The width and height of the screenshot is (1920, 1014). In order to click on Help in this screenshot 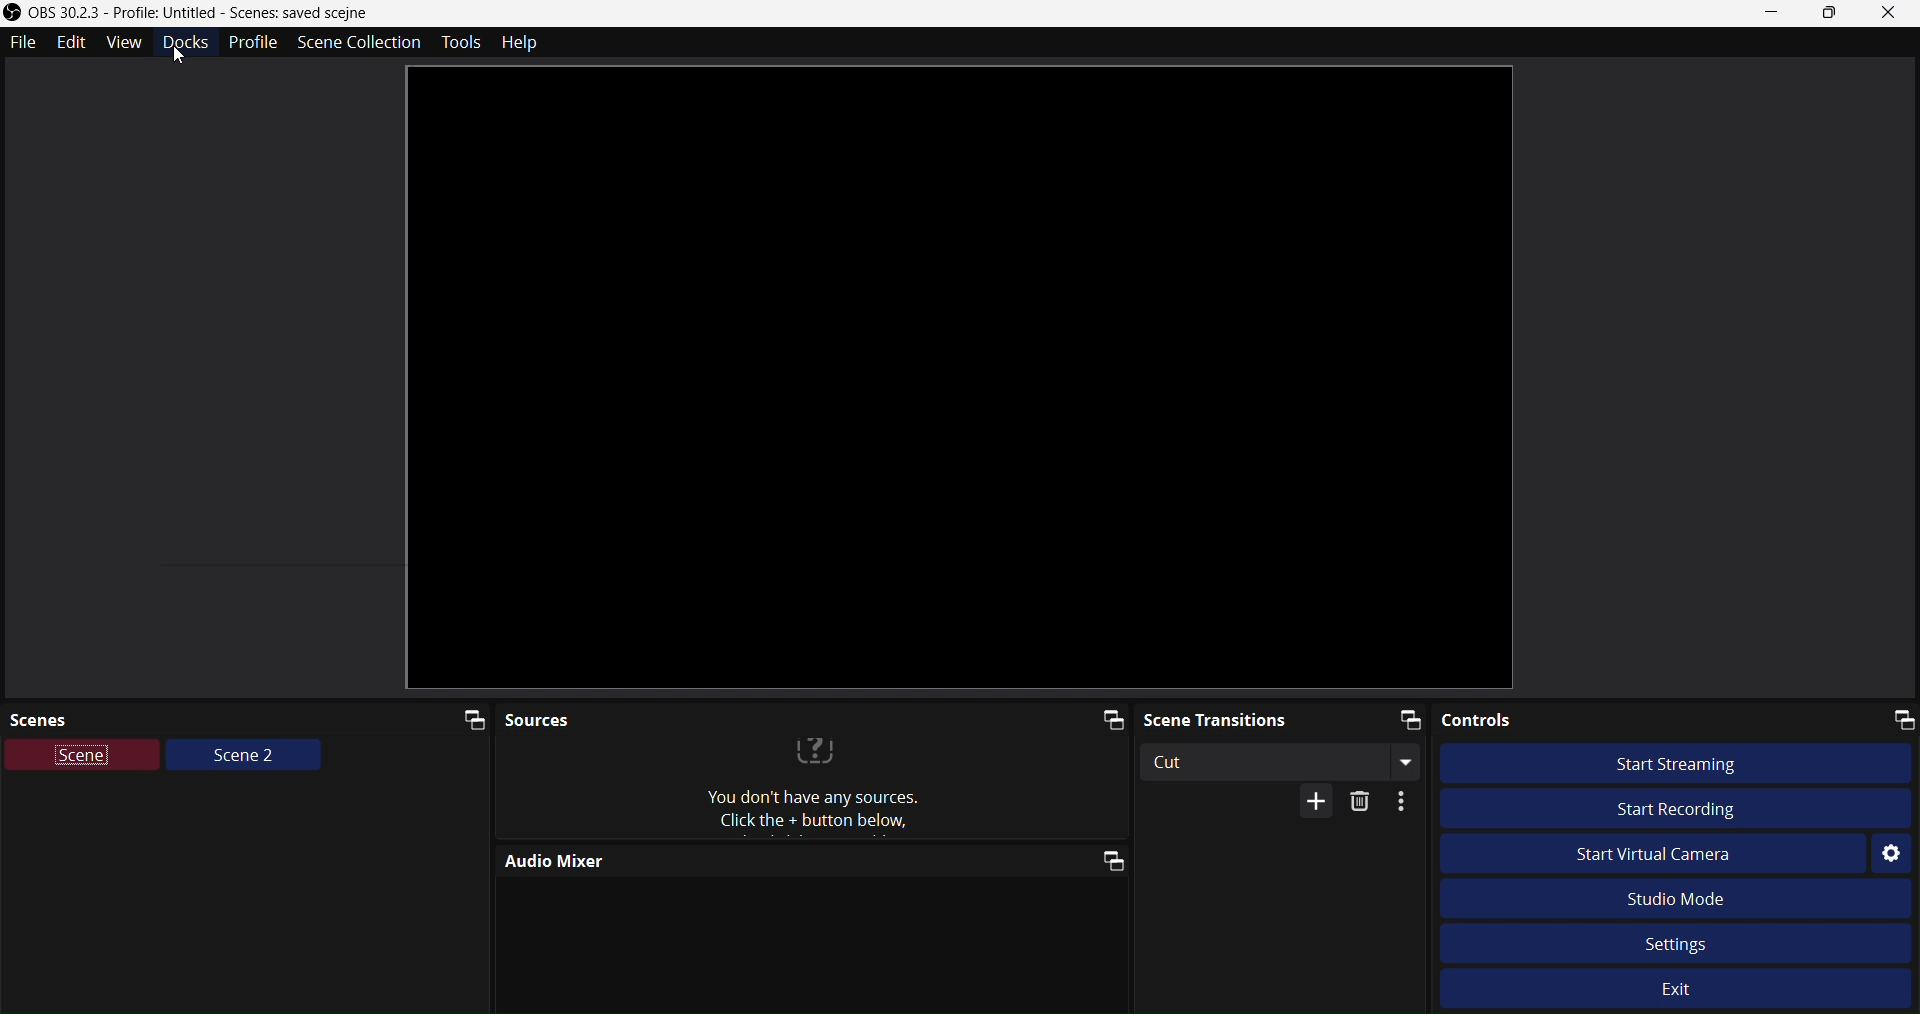, I will do `click(525, 43)`.